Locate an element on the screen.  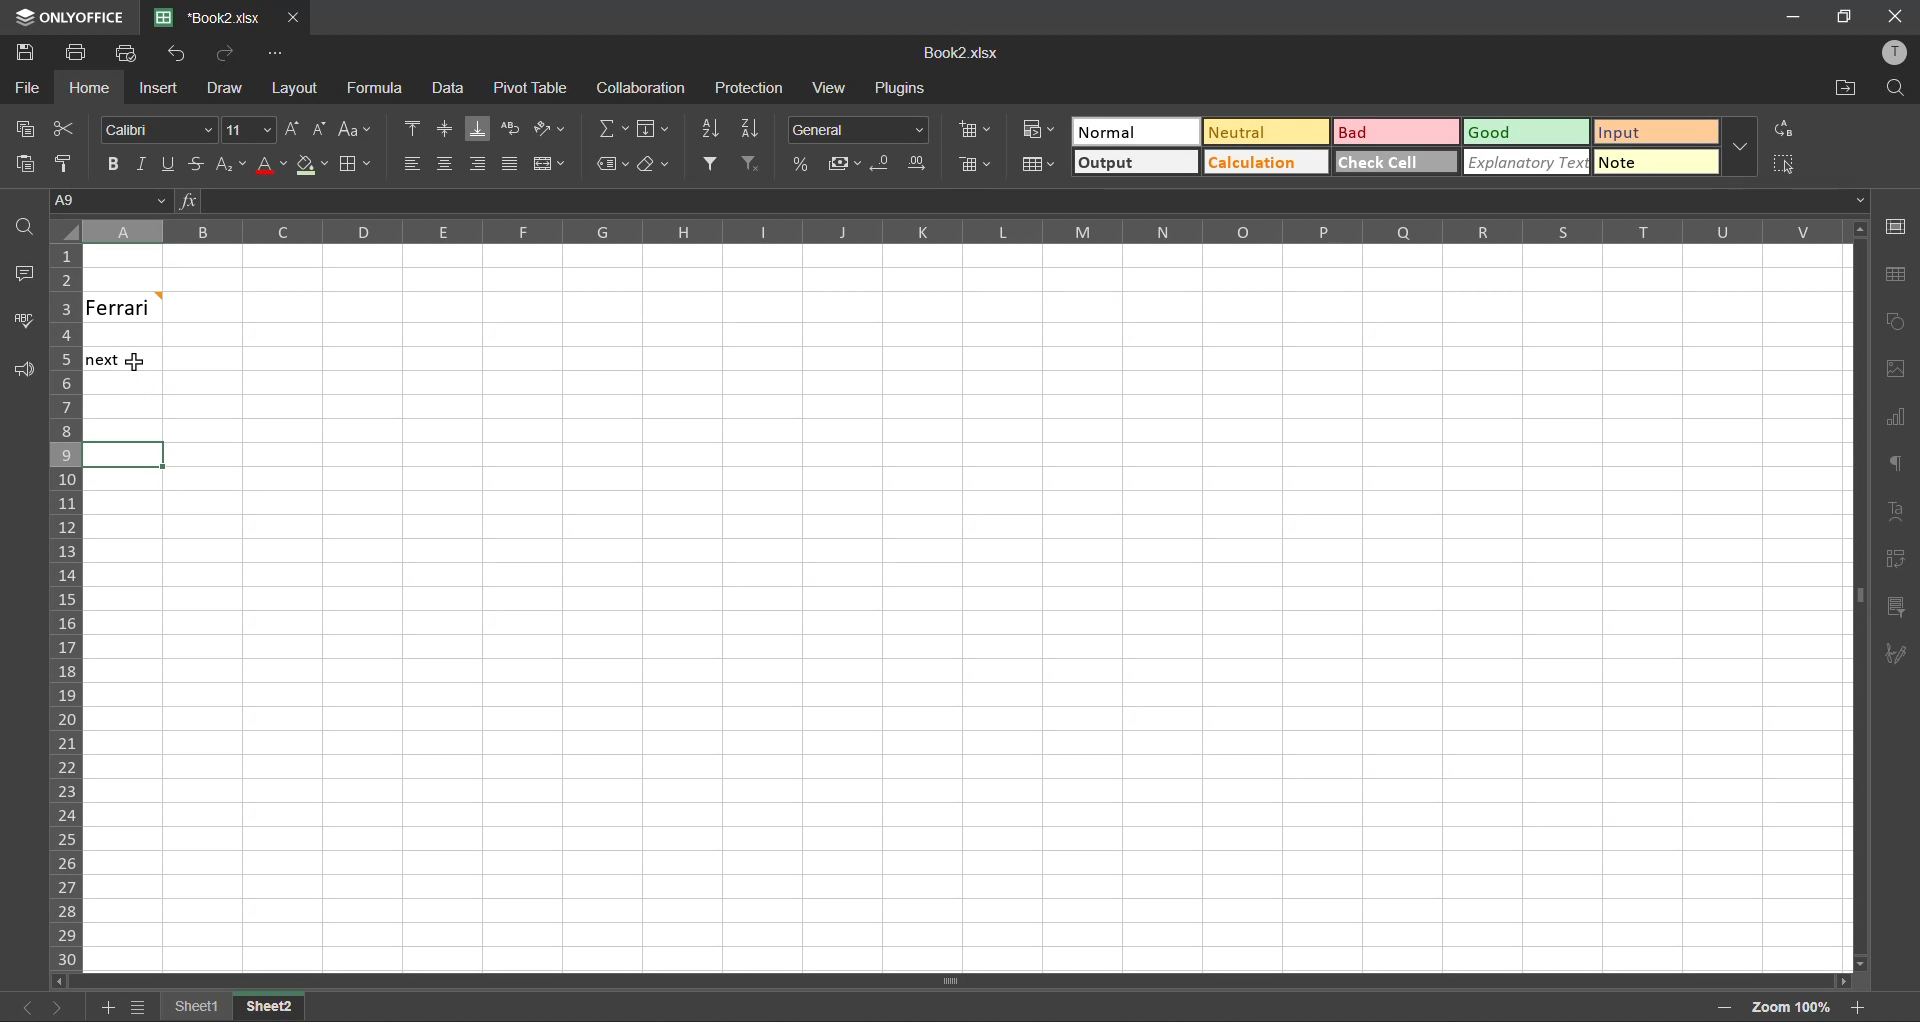
pivot table is located at coordinates (531, 89).